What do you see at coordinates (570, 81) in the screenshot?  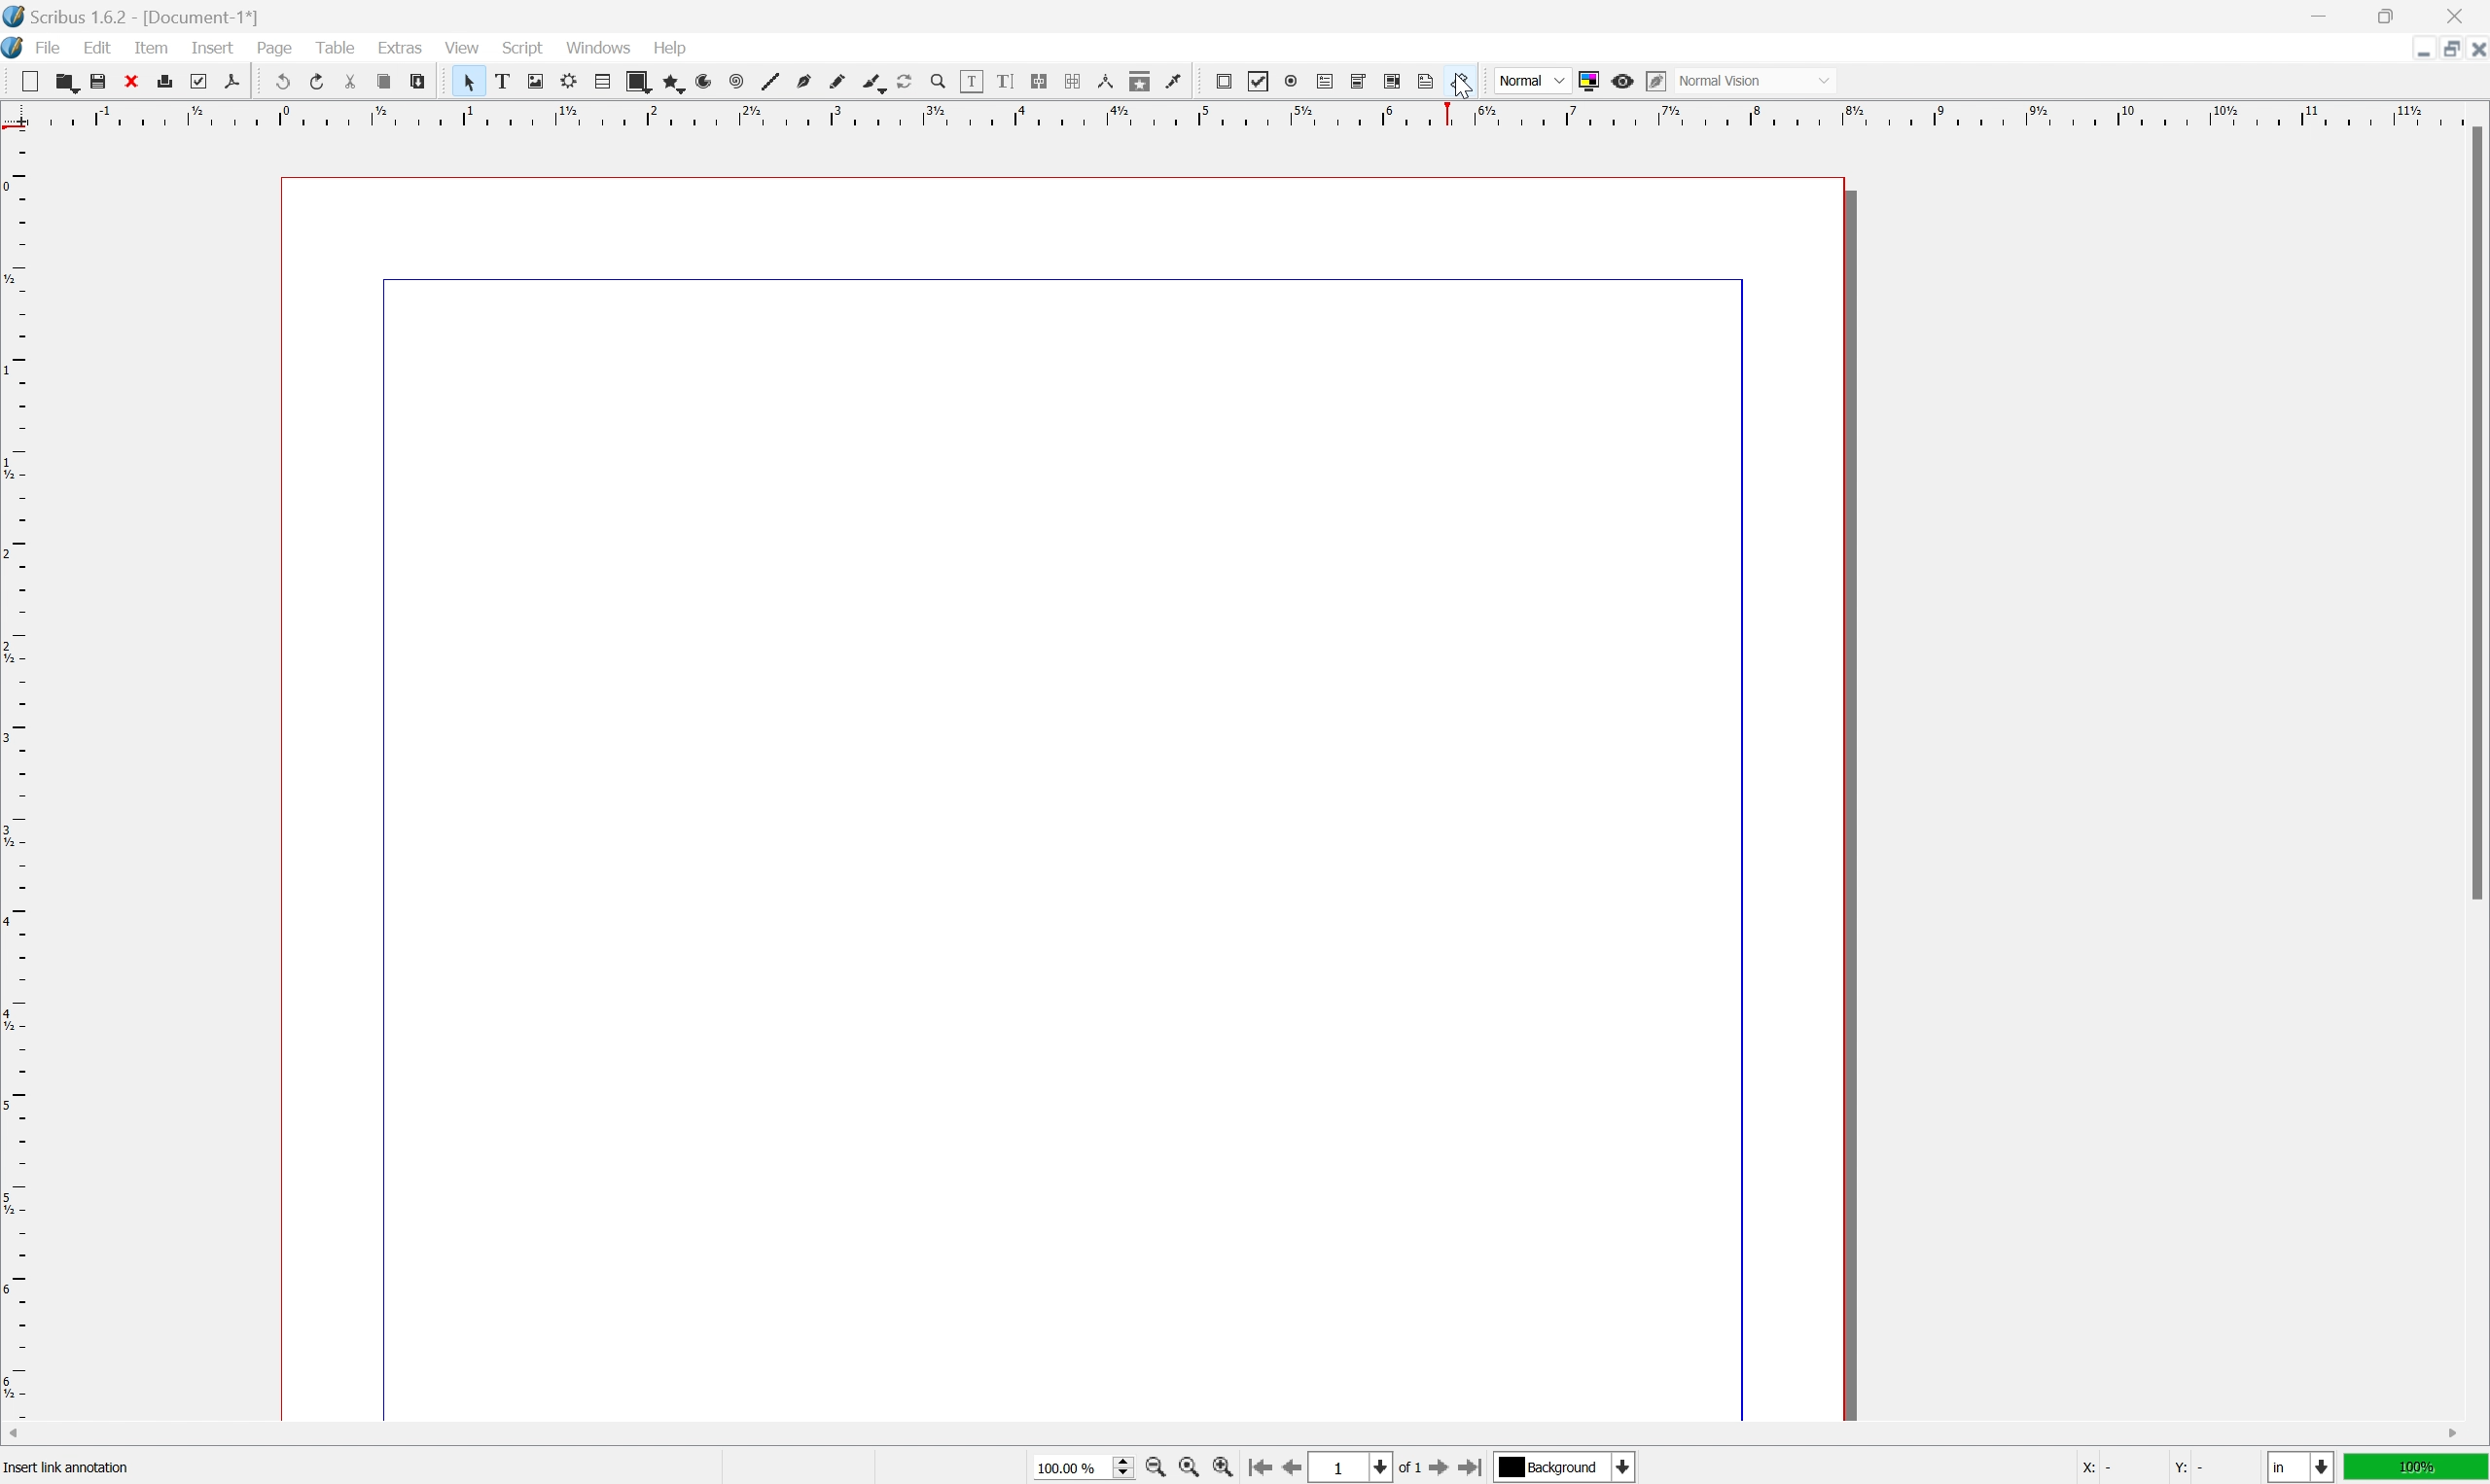 I see `render frame` at bounding box center [570, 81].